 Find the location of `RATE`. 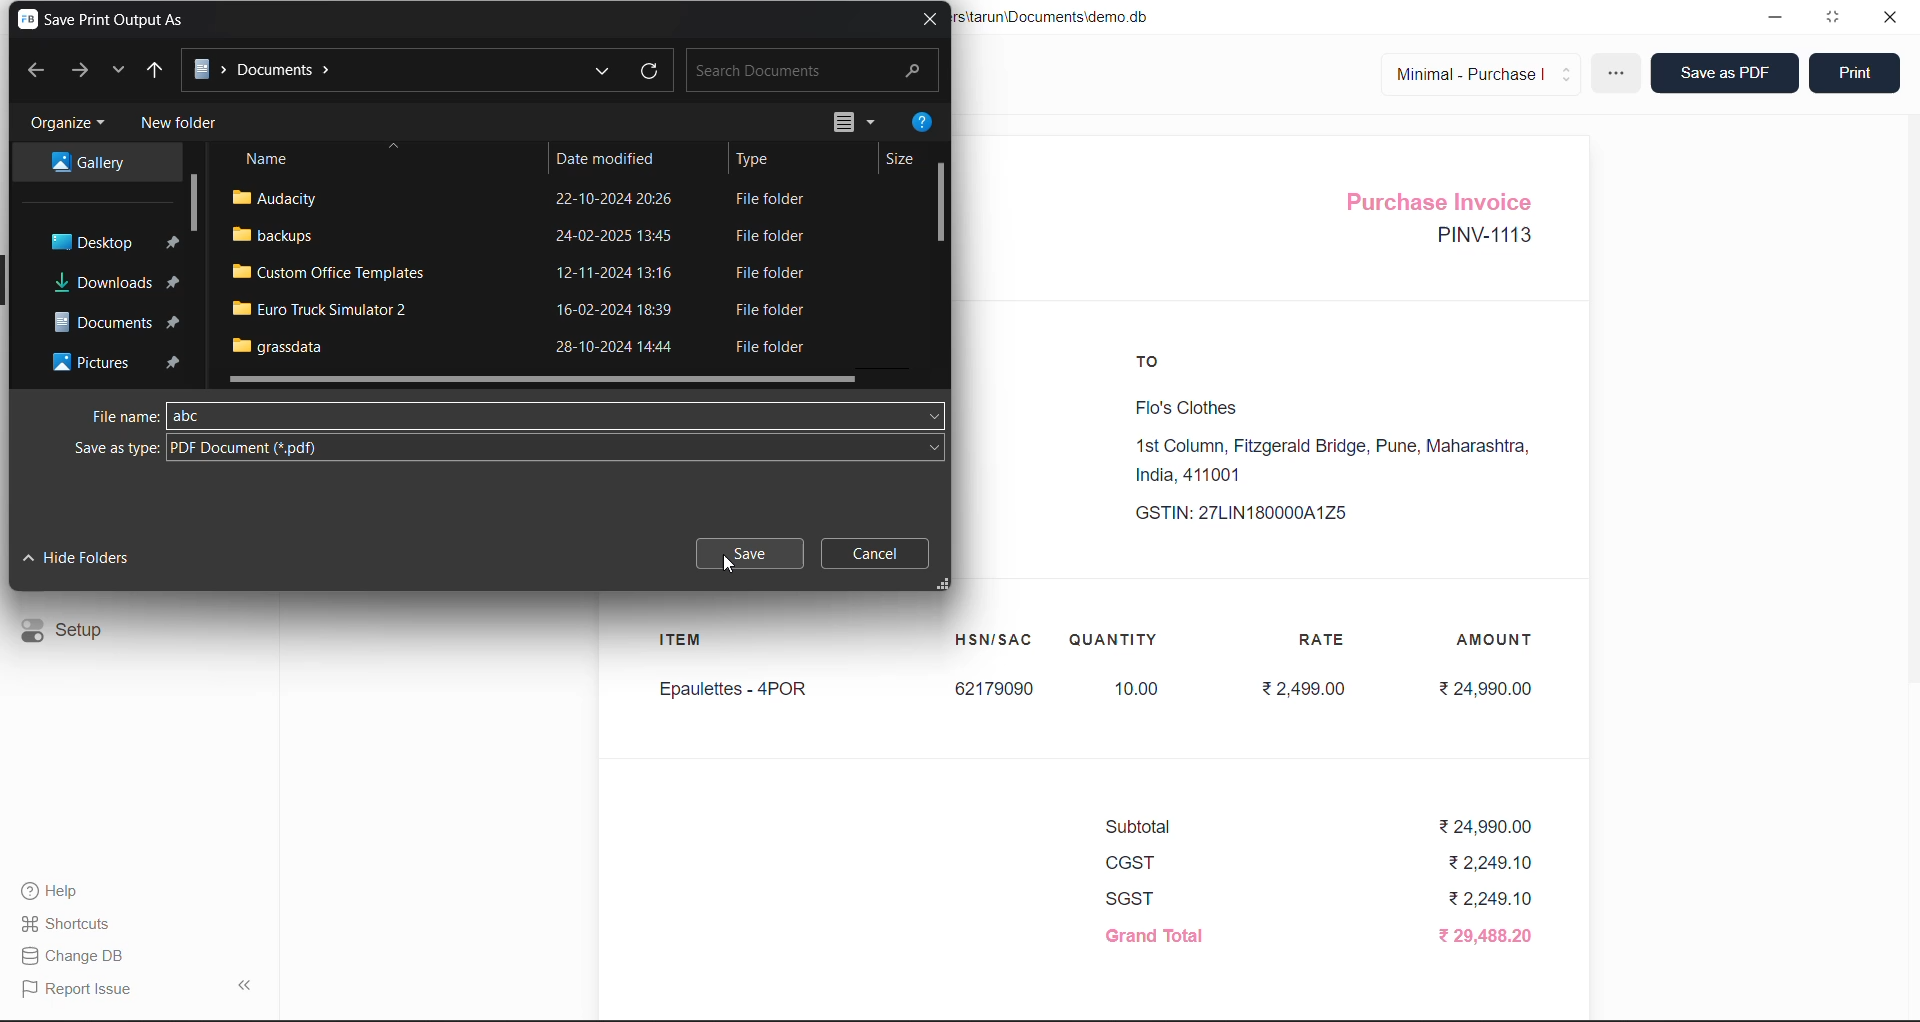

RATE is located at coordinates (1326, 637).